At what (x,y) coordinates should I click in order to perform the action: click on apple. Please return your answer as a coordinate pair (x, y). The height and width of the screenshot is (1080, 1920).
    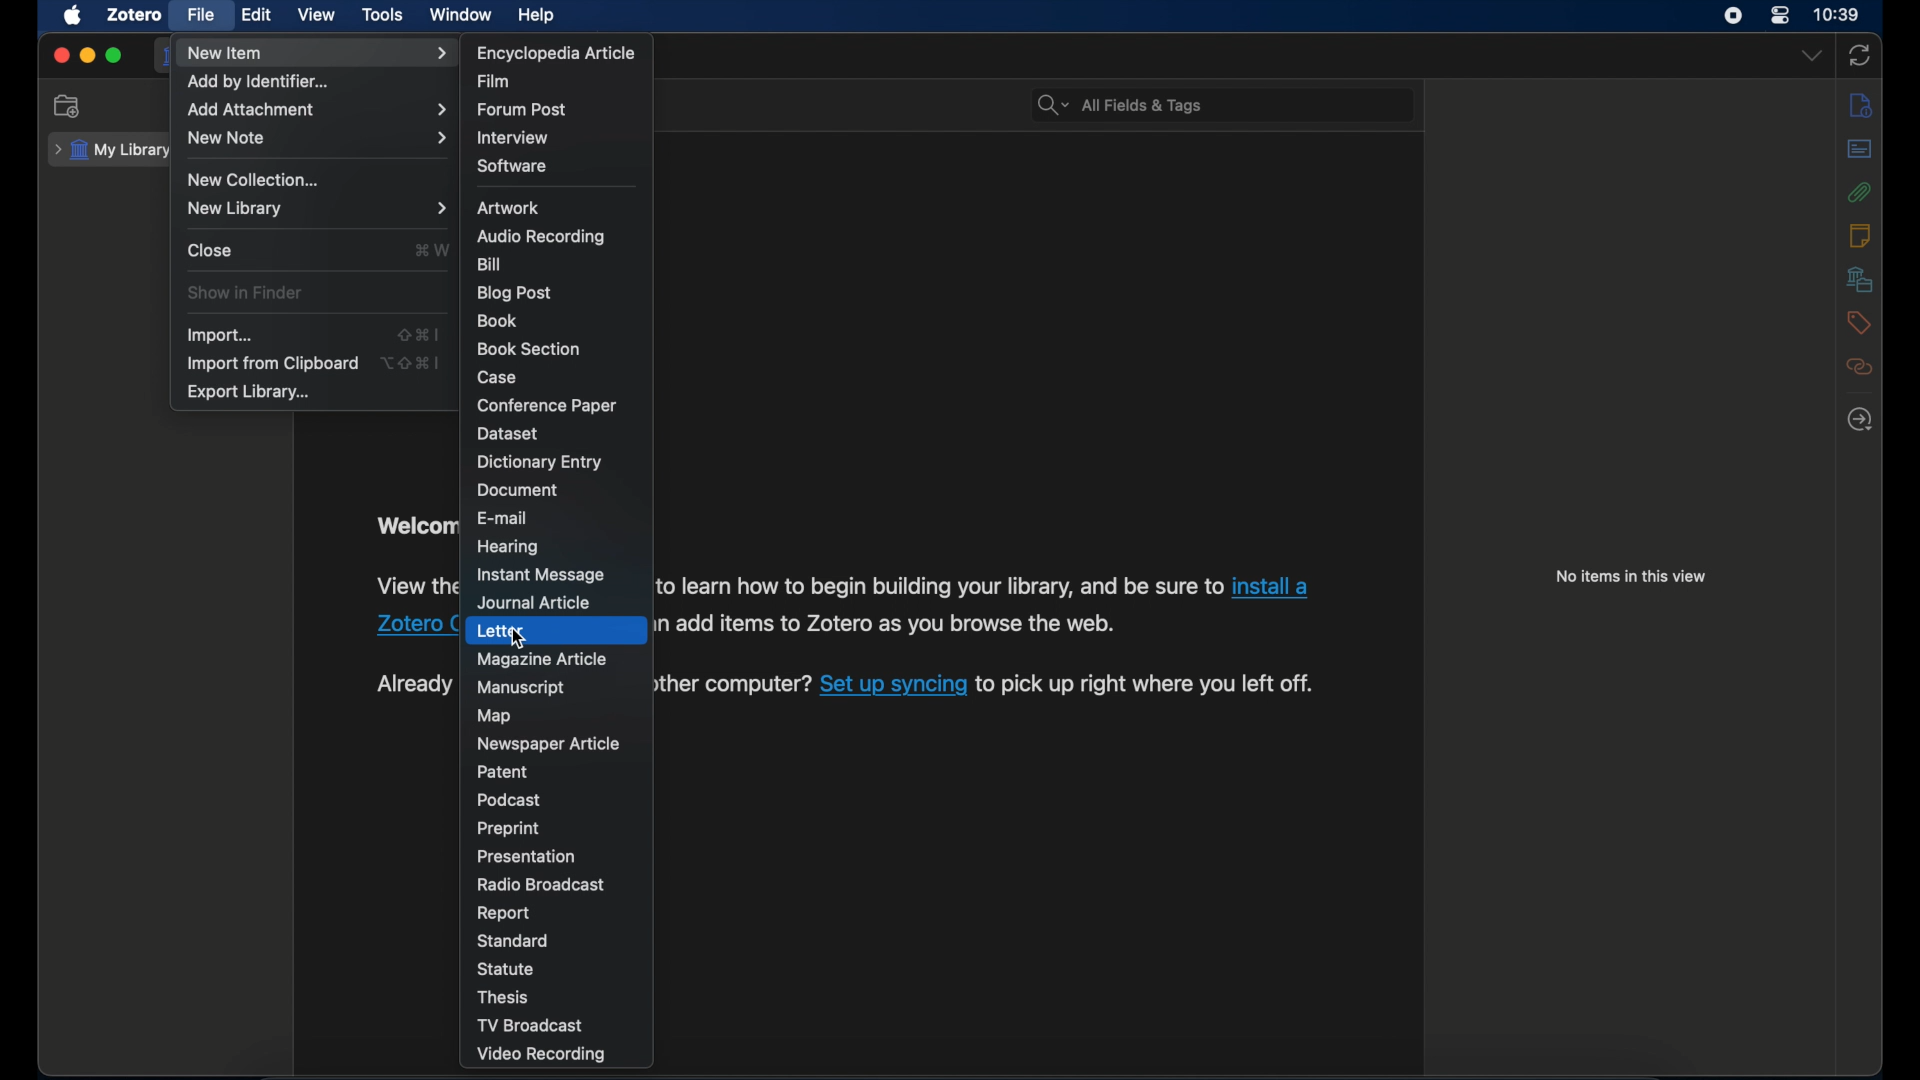
    Looking at the image, I should click on (72, 16).